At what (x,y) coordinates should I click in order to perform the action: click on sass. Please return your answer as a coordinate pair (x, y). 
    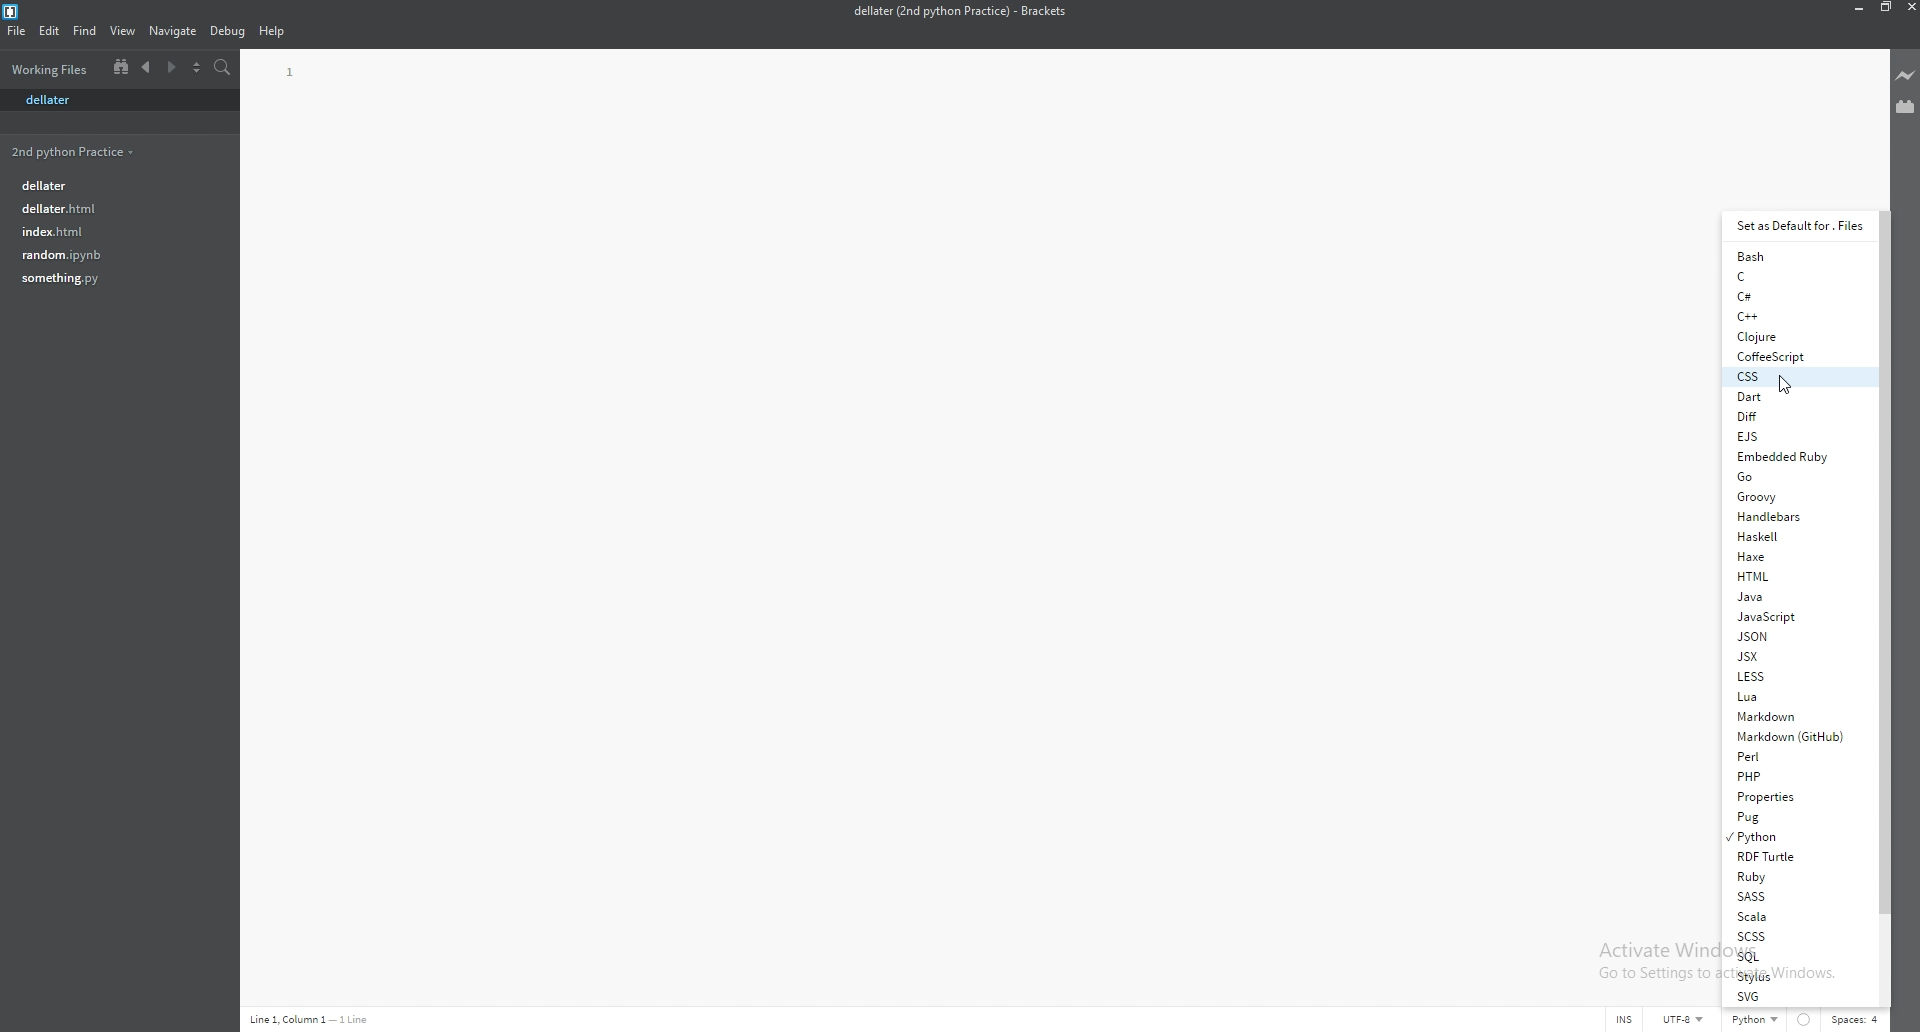
    Looking at the image, I should click on (1796, 896).